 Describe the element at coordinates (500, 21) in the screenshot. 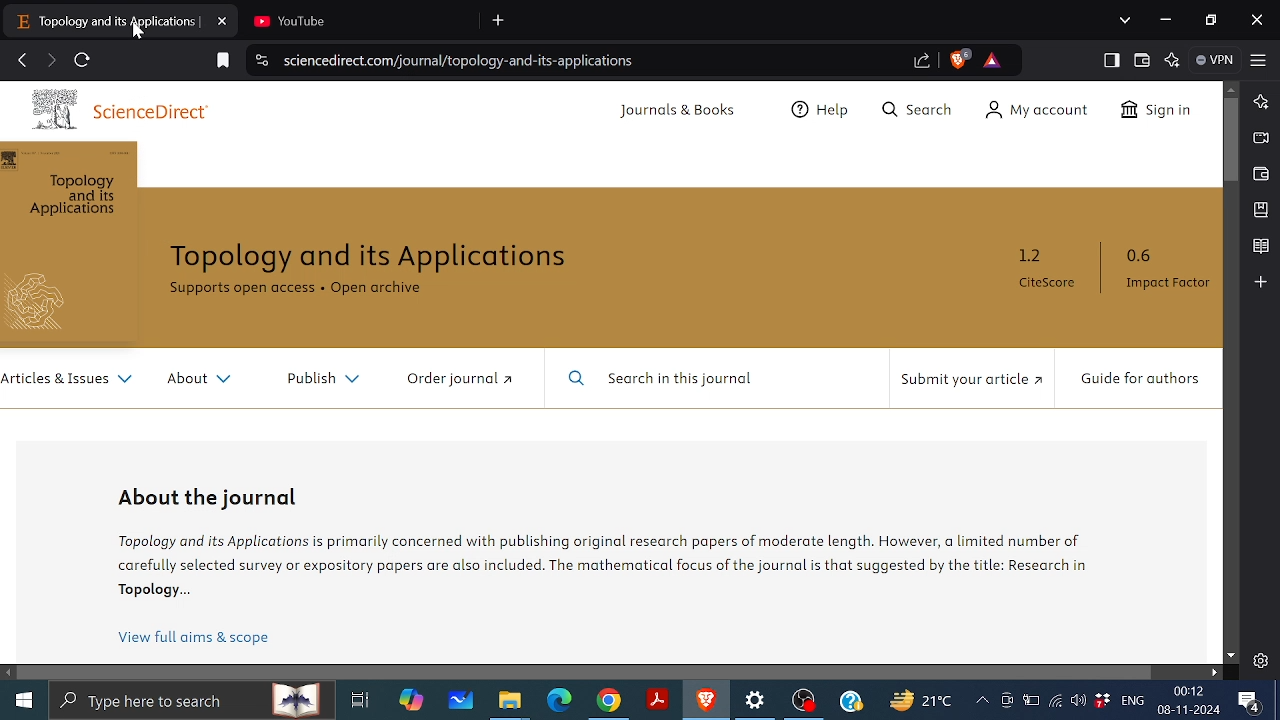

I see `Add new tab` at that location.